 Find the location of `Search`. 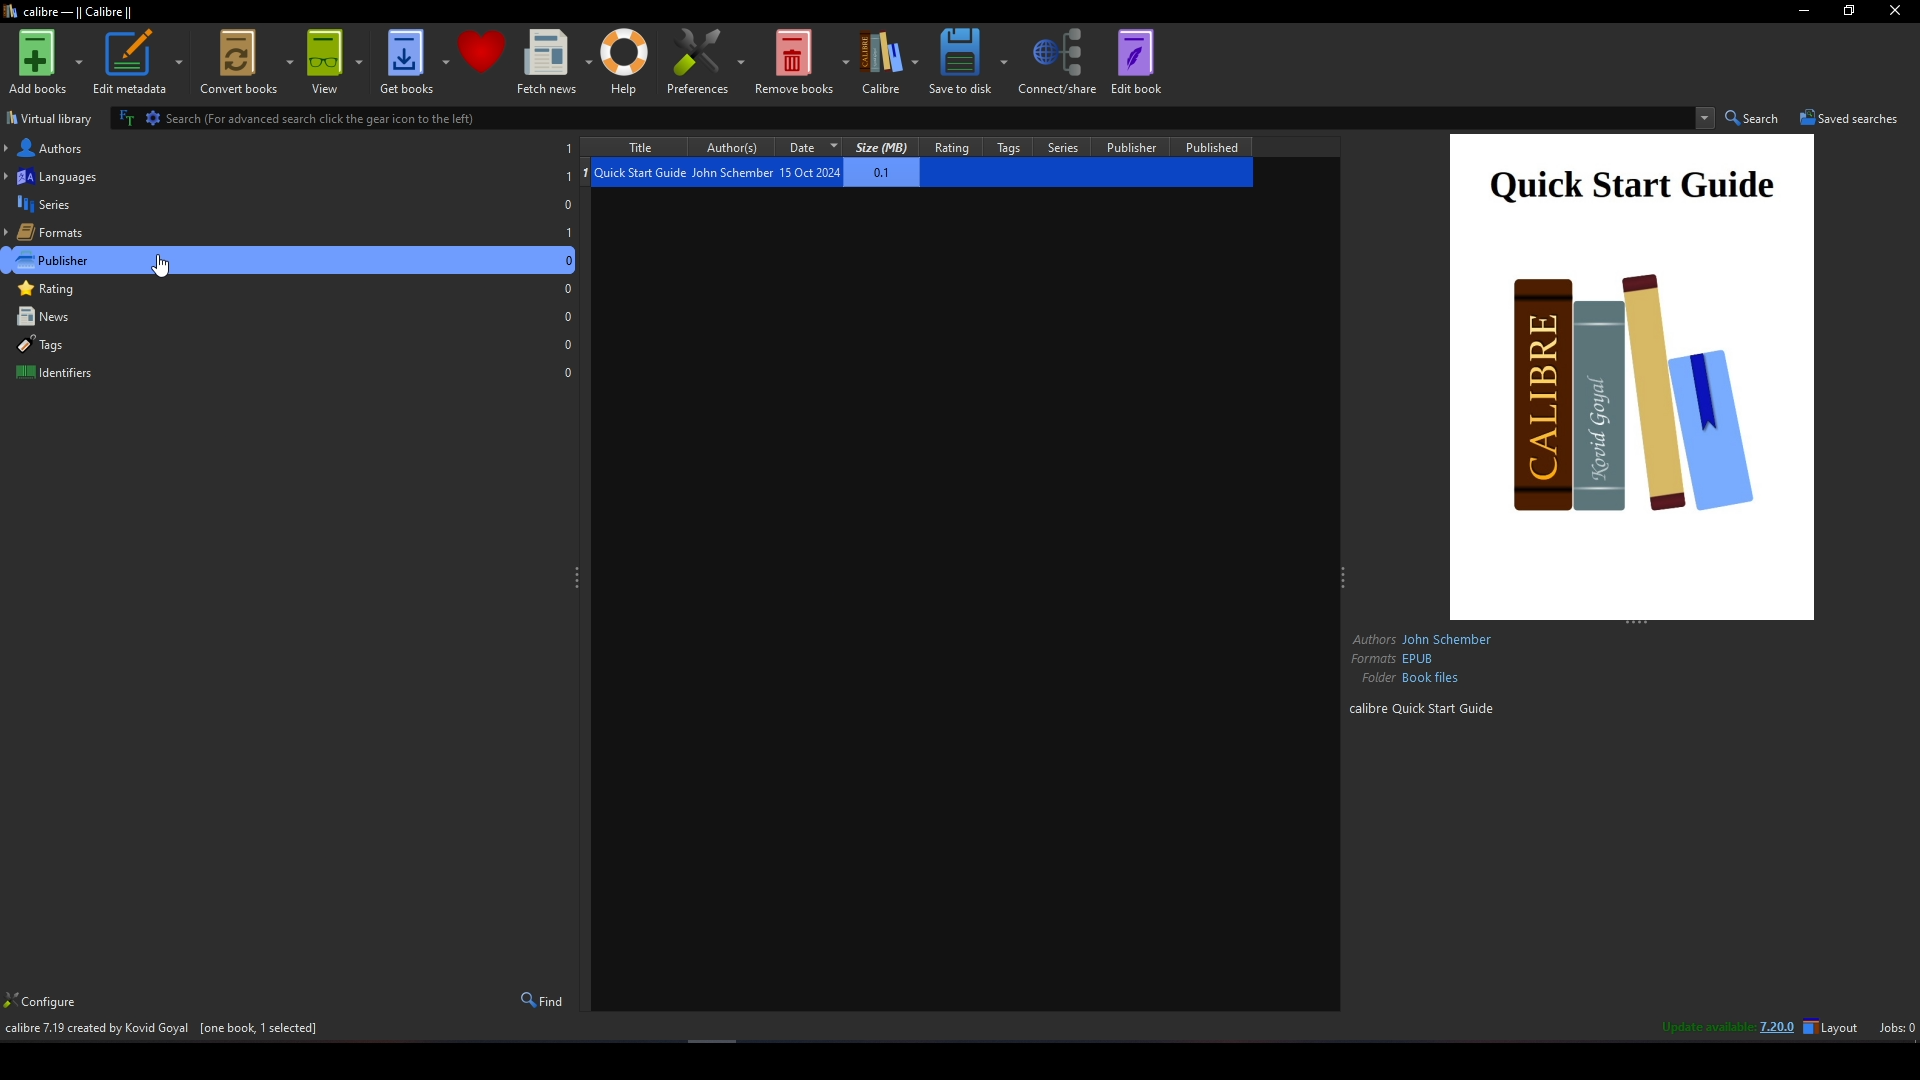

Search is located at coordinates (1755, 118).